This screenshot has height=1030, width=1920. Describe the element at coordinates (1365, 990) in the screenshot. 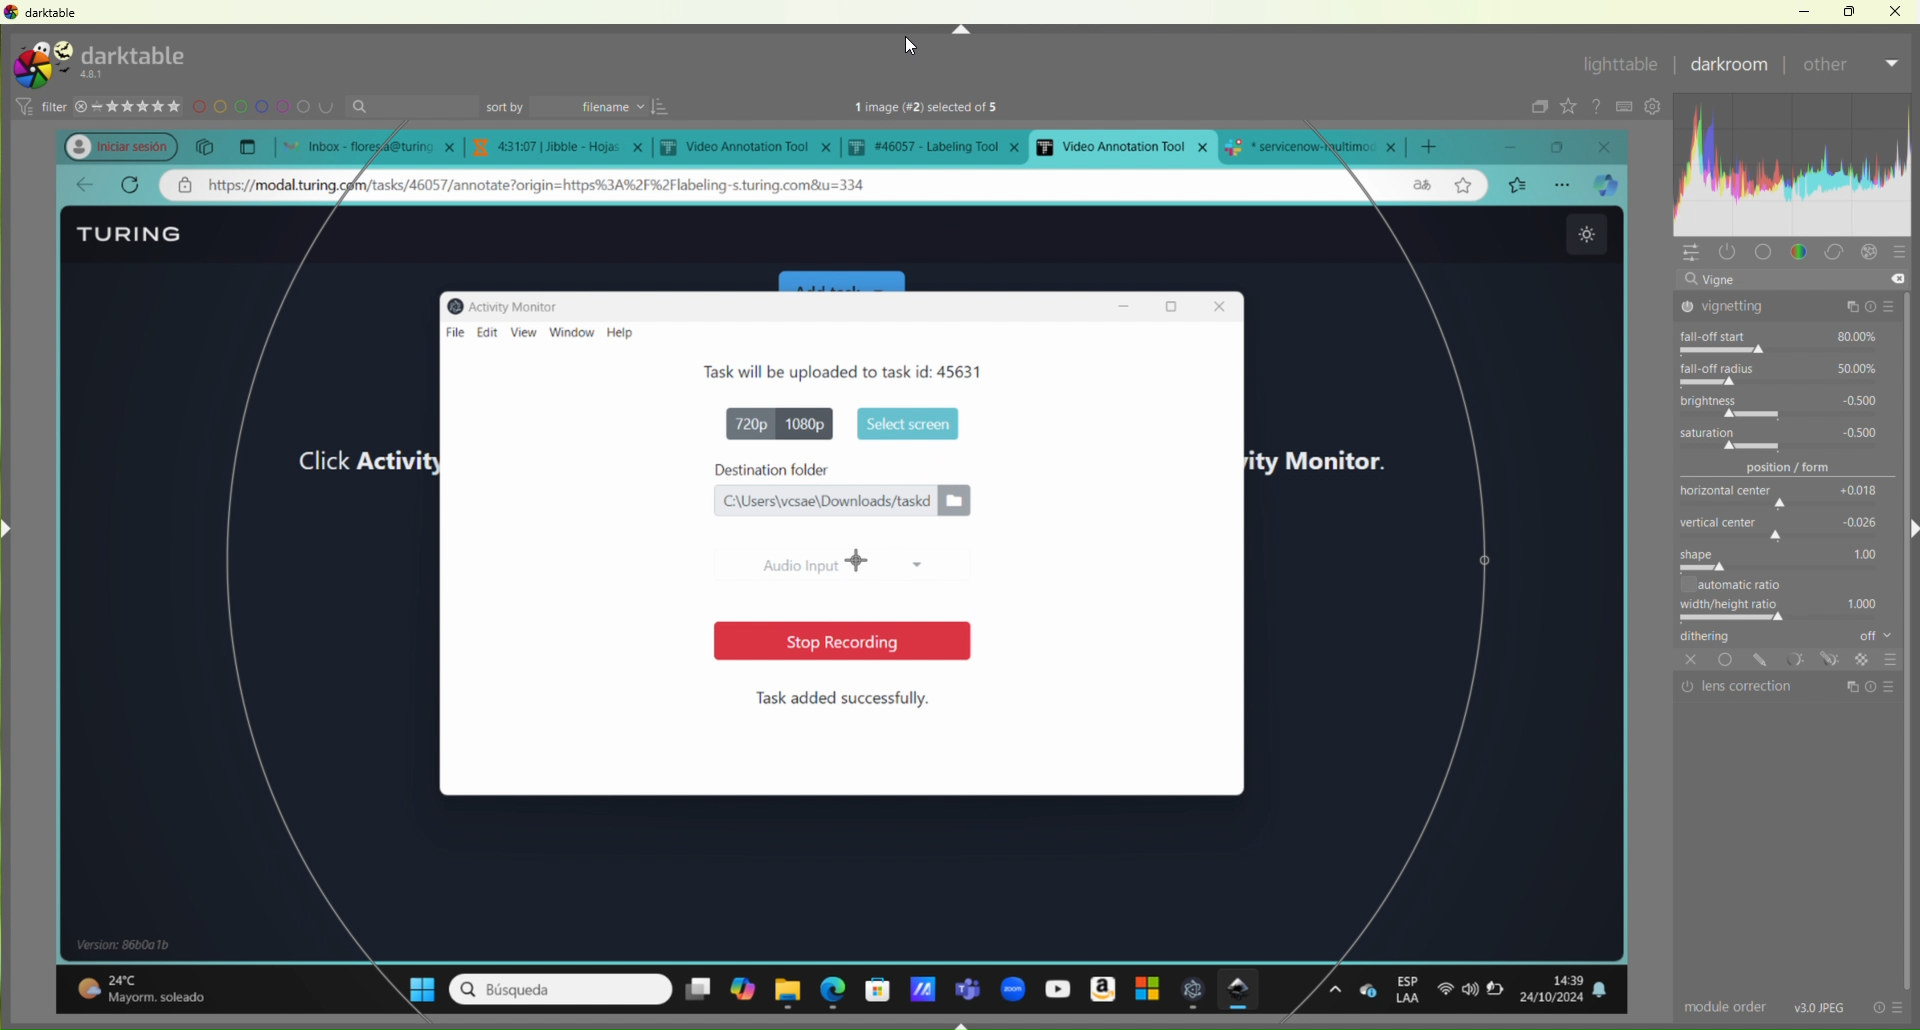

I see `one drive` at that location.